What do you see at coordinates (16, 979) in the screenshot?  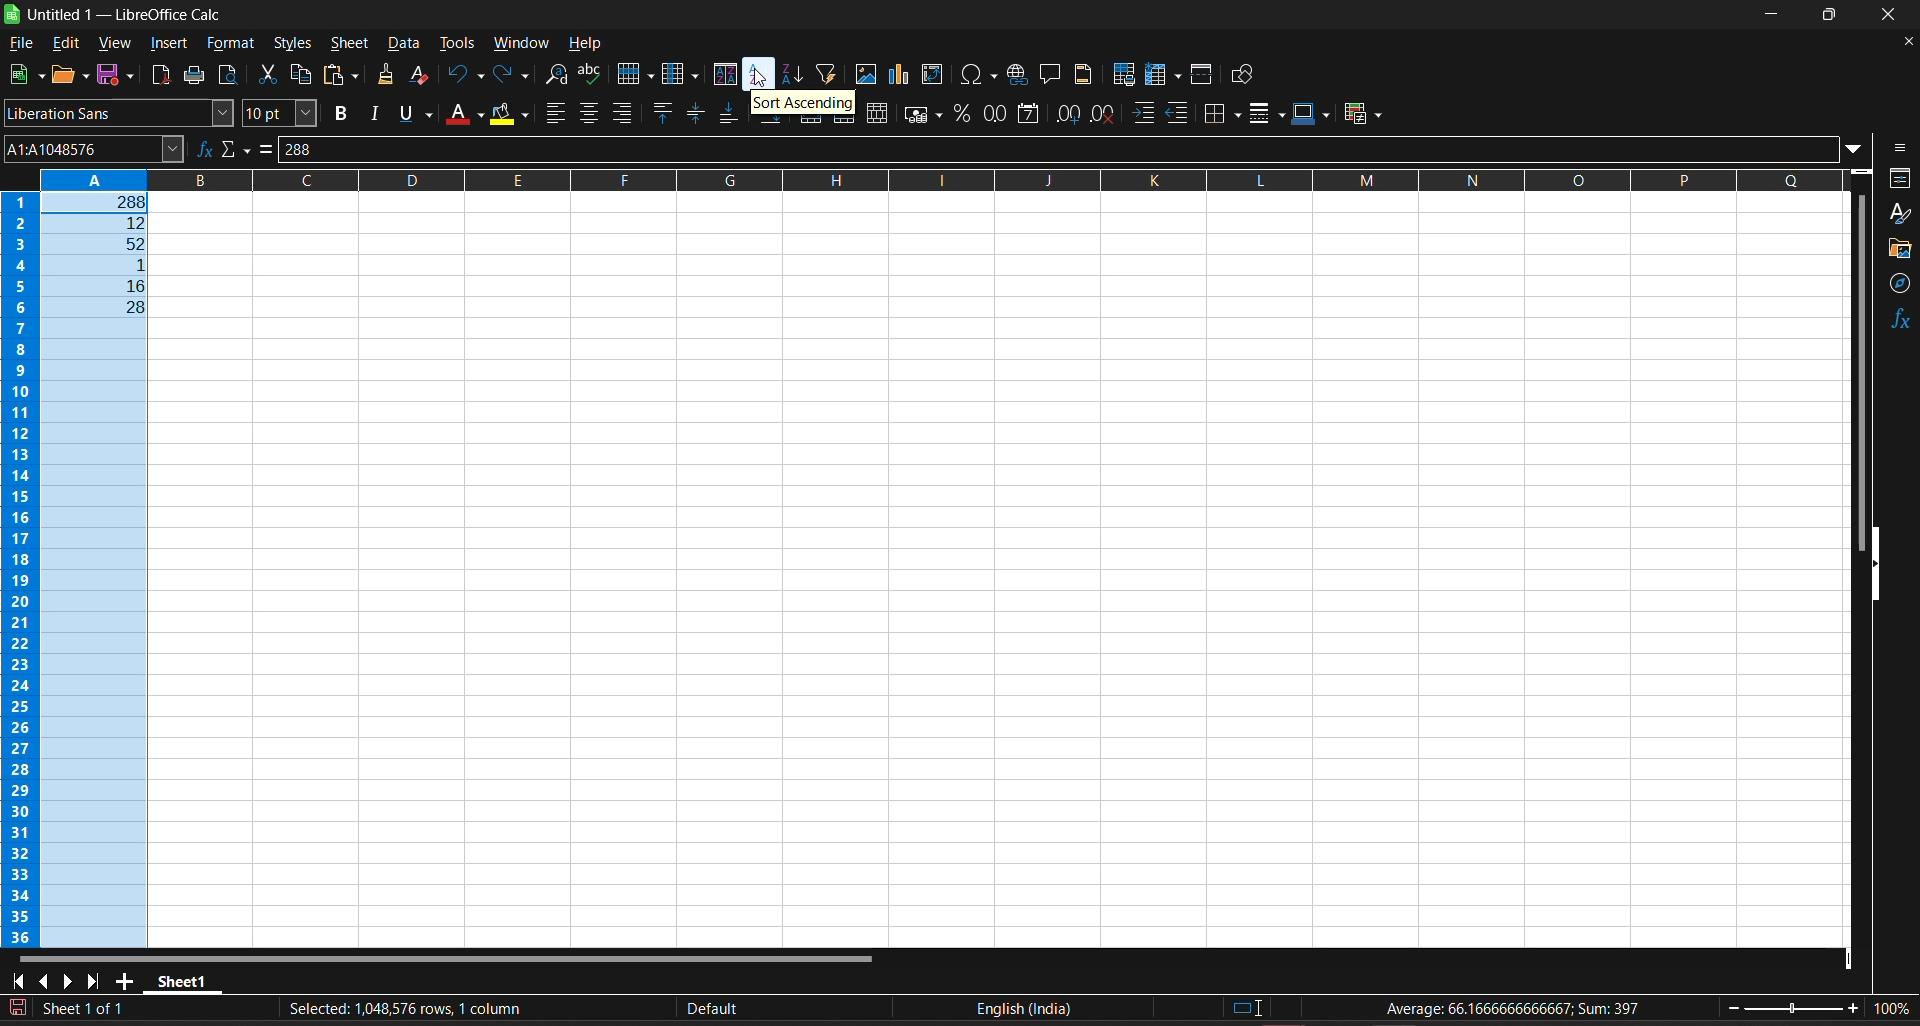 I see `scroll to first sheet` at bounding box center [16, 979].